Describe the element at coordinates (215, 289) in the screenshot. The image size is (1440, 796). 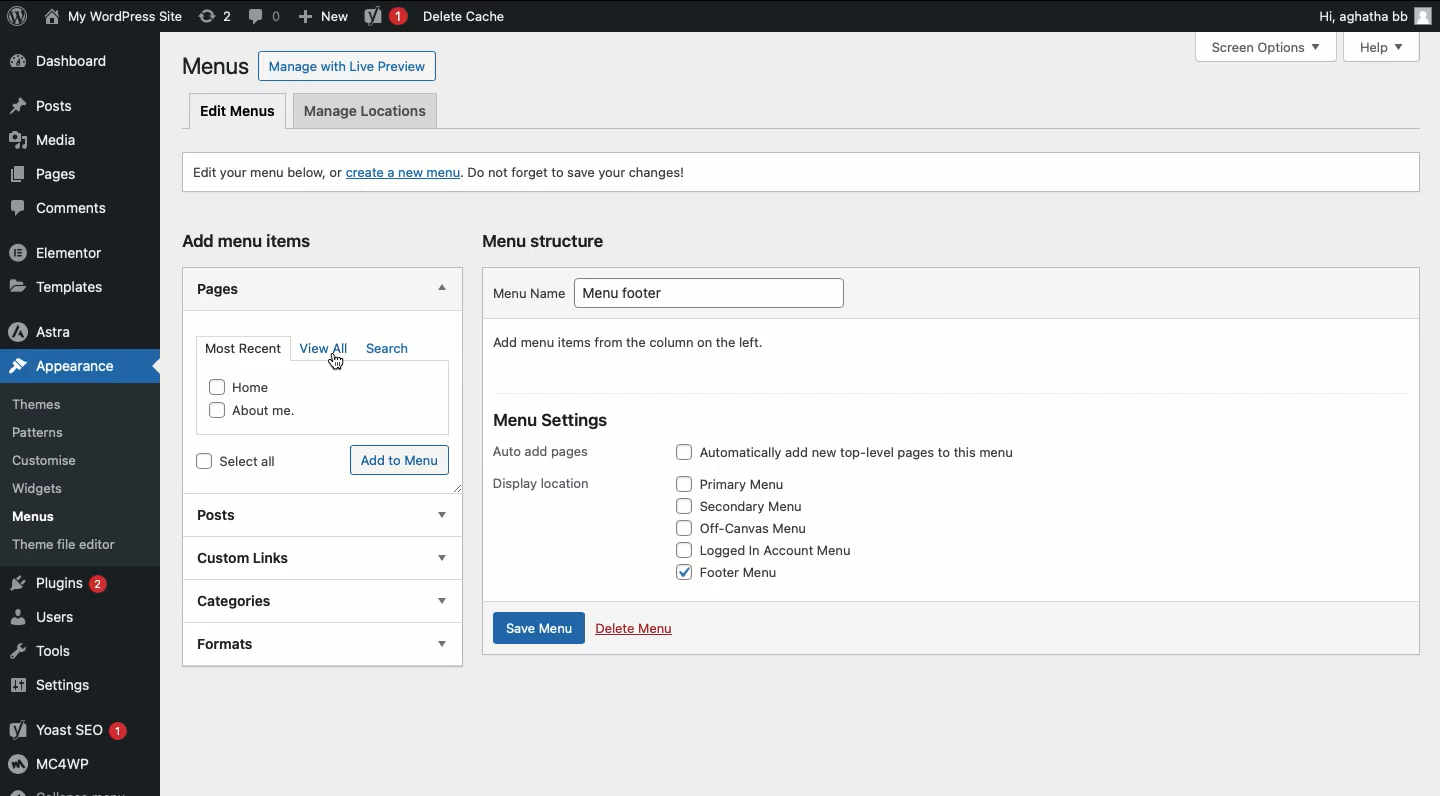
I see `Pages` at that location.